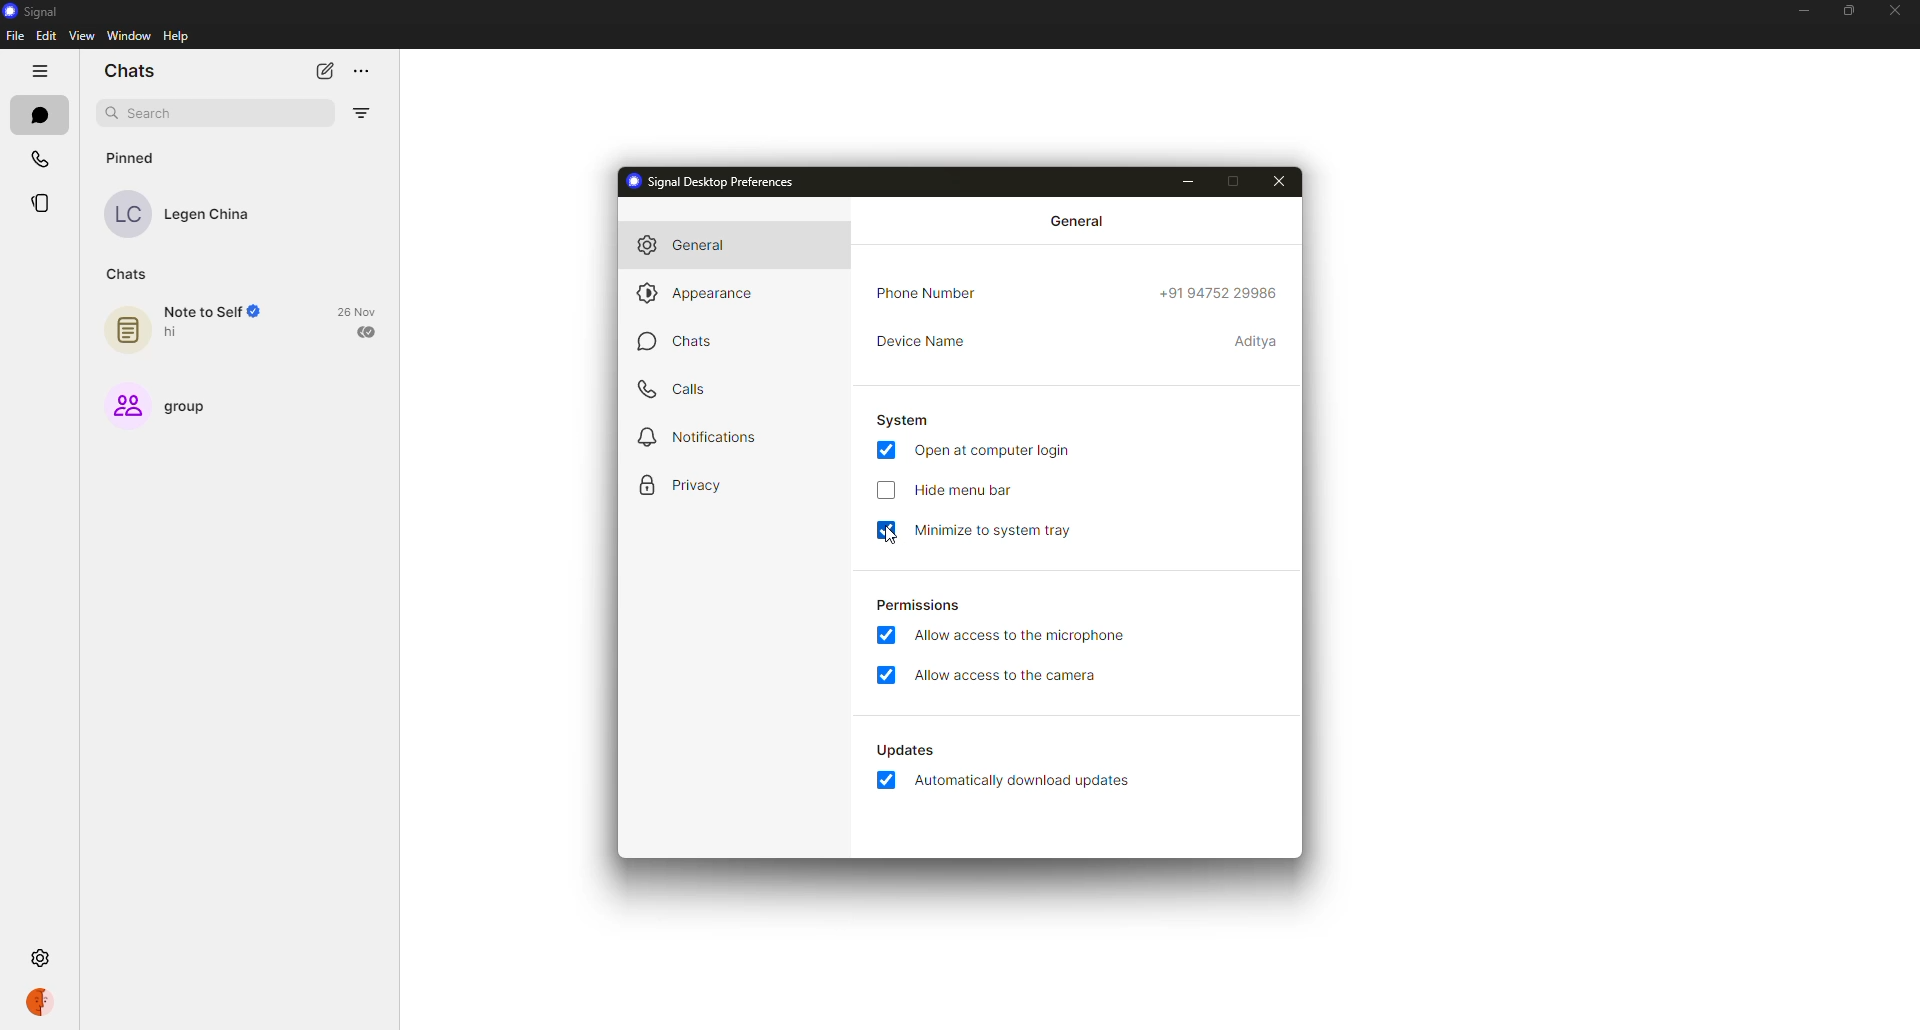  What do you see at coordinates (883, 529) in the screenshot?
I see `enabled` at bounding box center [883, 529].